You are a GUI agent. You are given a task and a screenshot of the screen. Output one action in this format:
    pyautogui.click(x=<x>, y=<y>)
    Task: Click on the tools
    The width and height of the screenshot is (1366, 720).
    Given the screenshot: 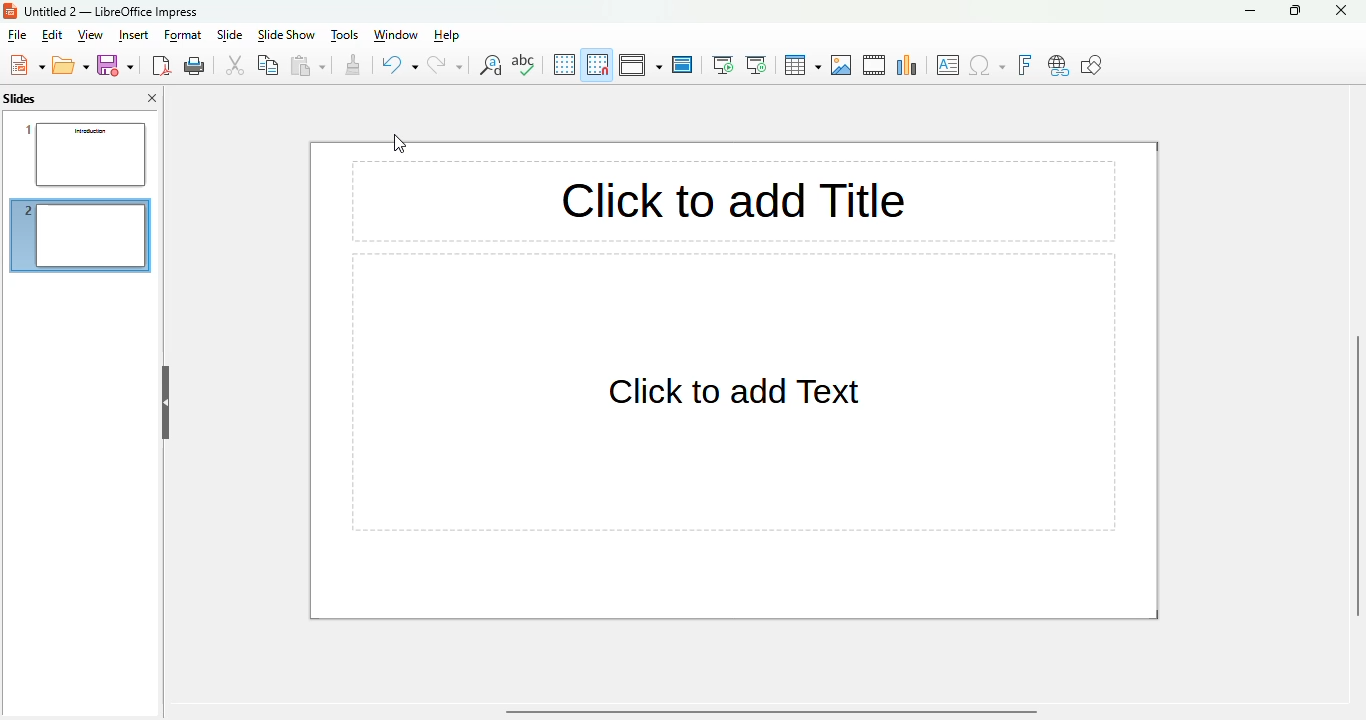 What is the action you would take?
    pyautogui.click(x=343, y=35)
    